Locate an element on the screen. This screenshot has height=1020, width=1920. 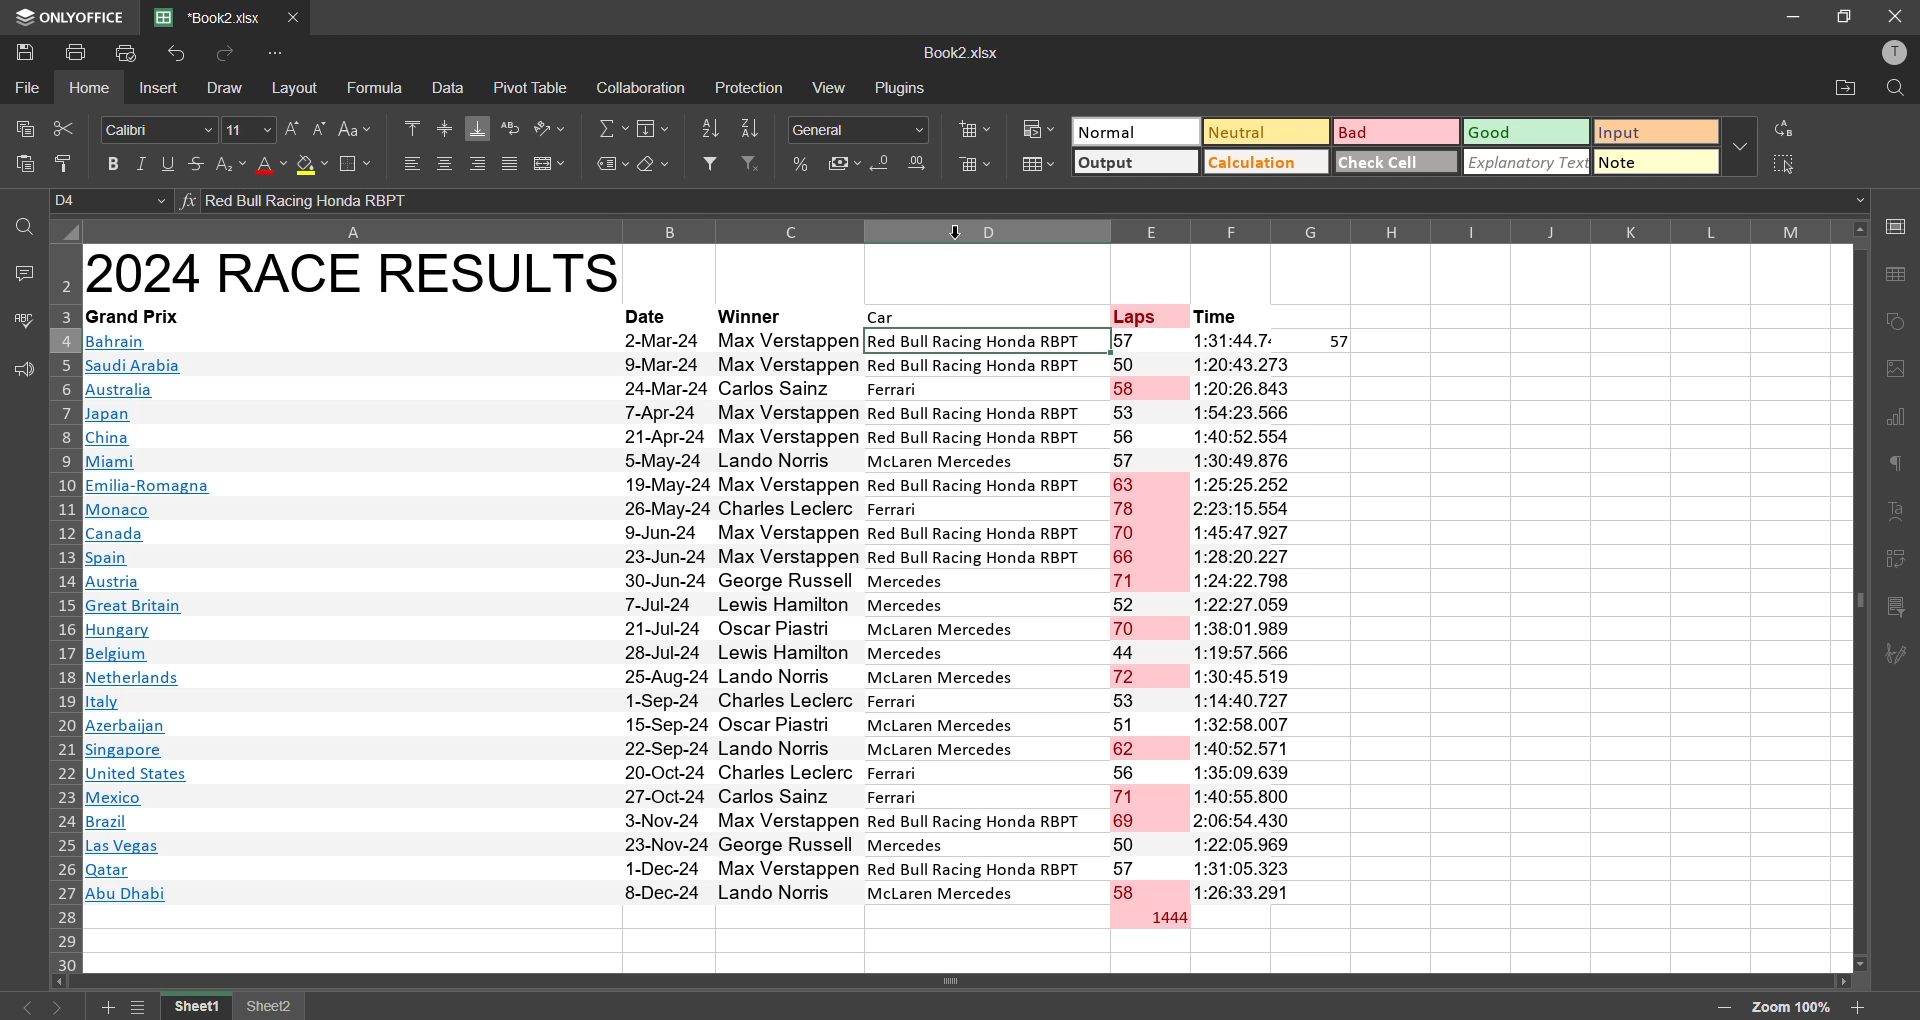
laps is located at coordinates (1151, 617).